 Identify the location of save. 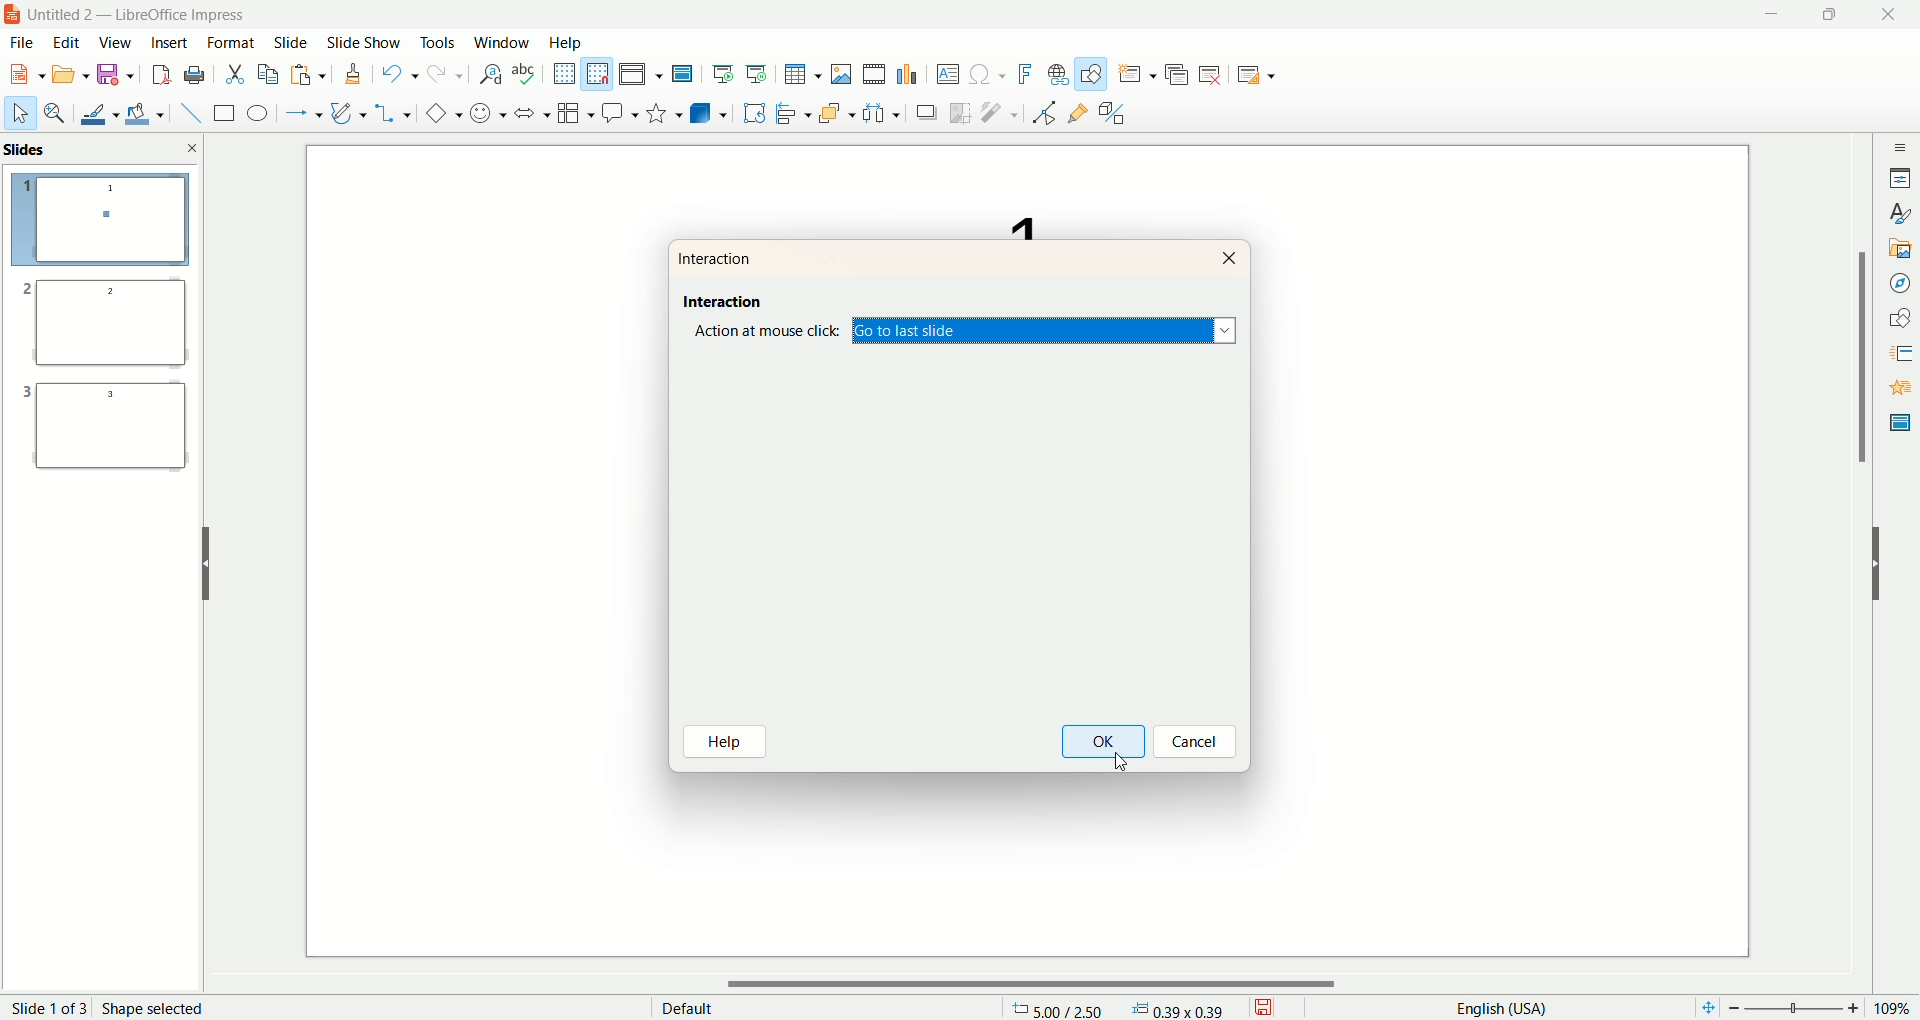
(1269, 1005).